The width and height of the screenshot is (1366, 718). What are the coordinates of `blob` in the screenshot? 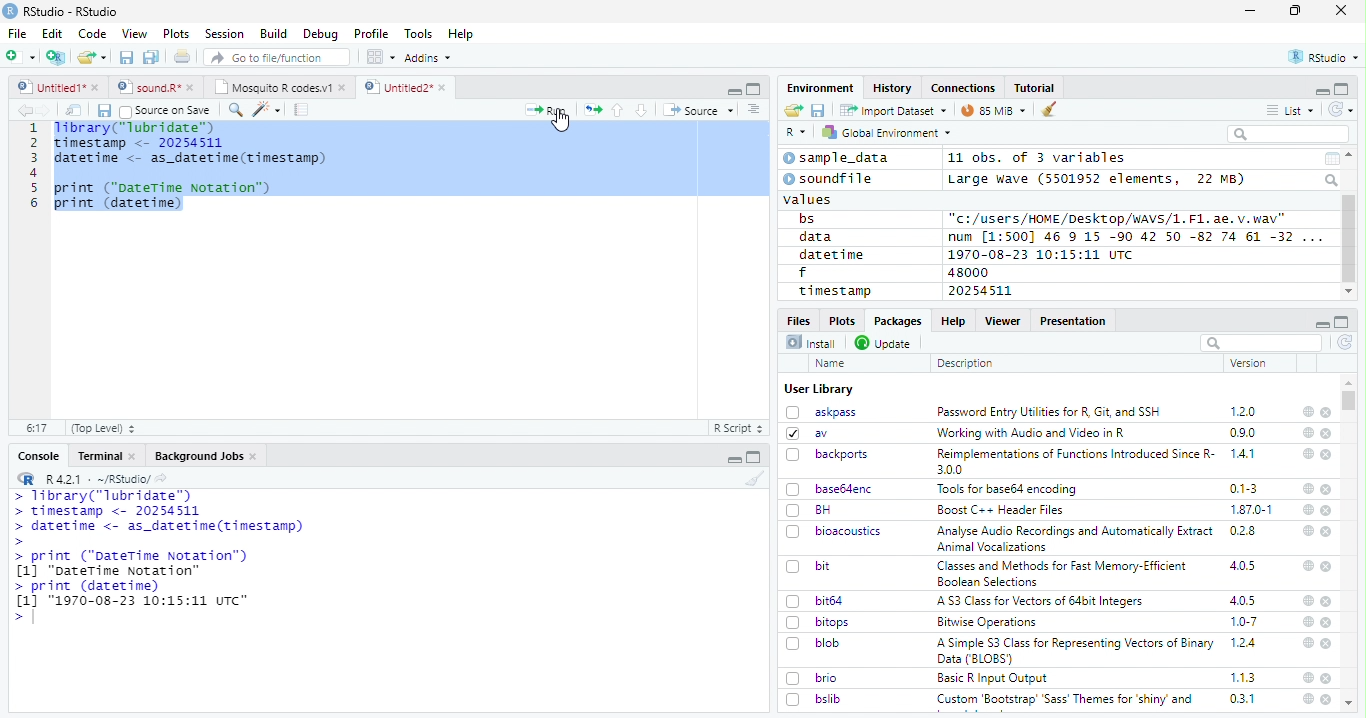 It's located at (813, 643).